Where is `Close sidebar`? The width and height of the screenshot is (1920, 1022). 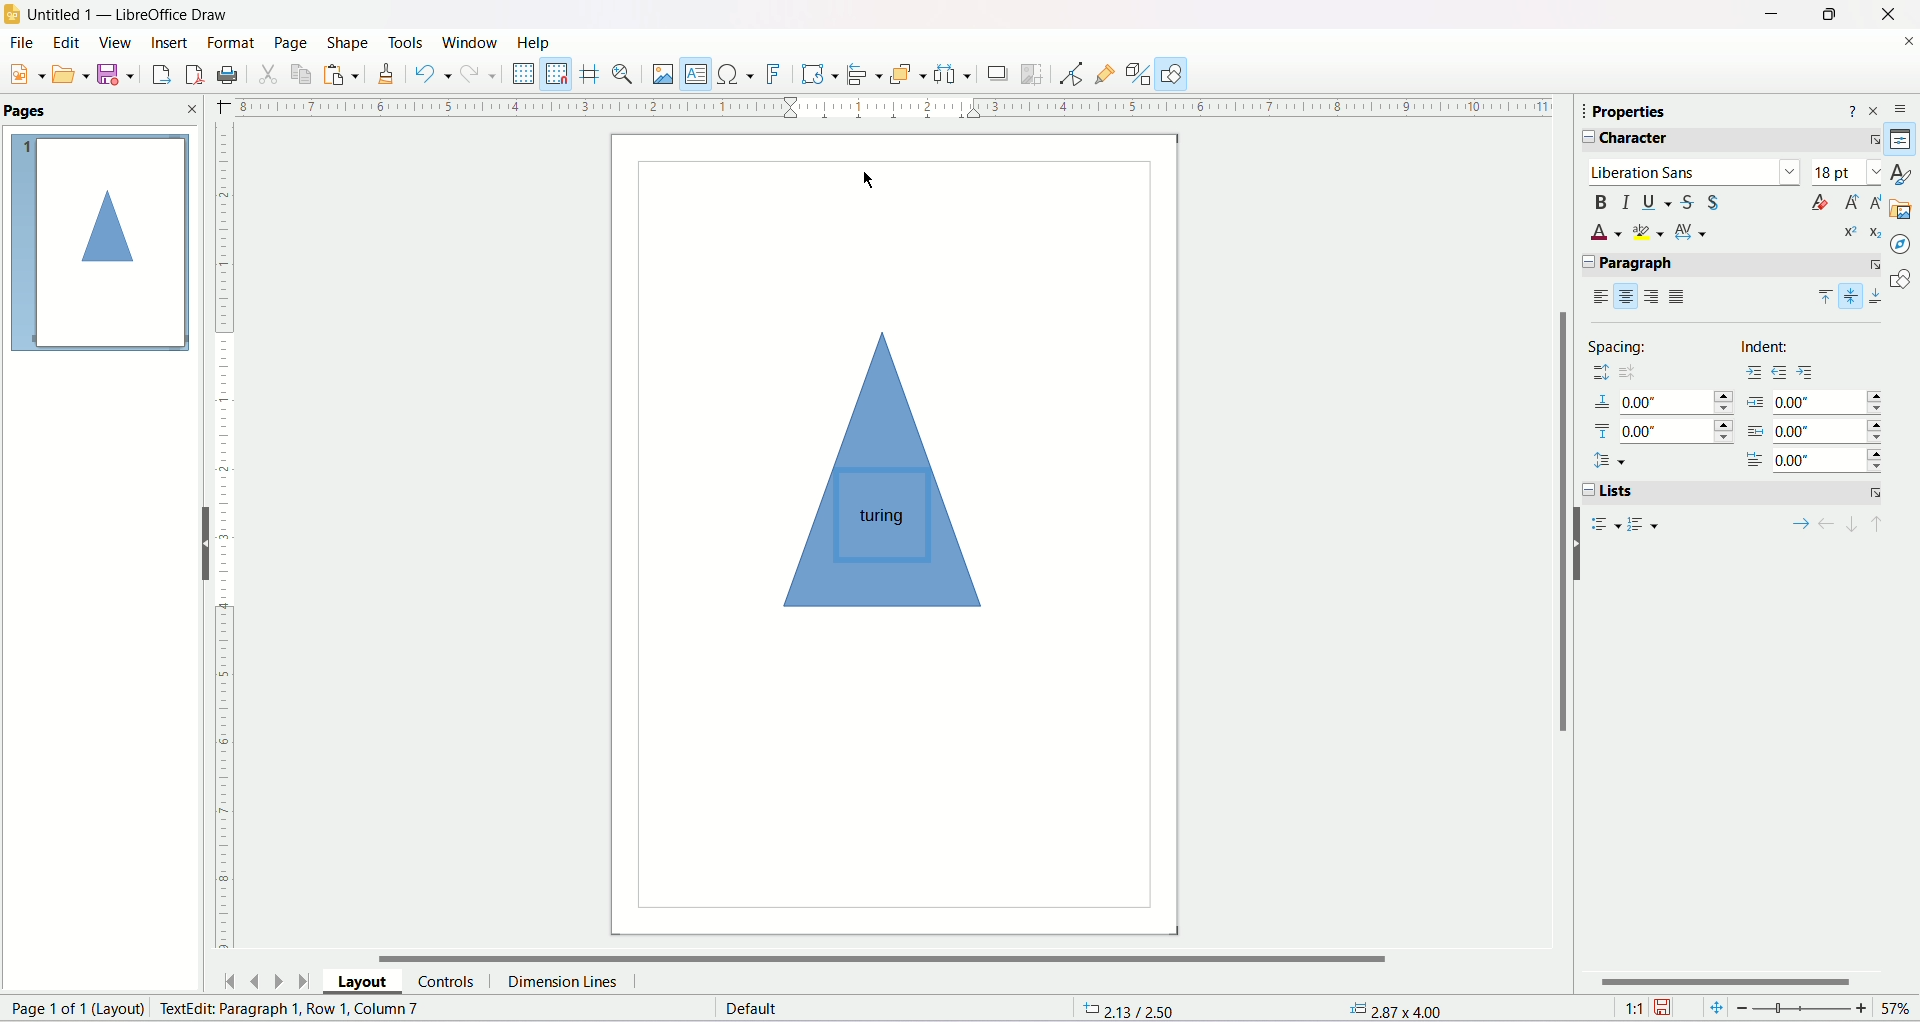 Close sidebar is located at coordinates (1879, 109).